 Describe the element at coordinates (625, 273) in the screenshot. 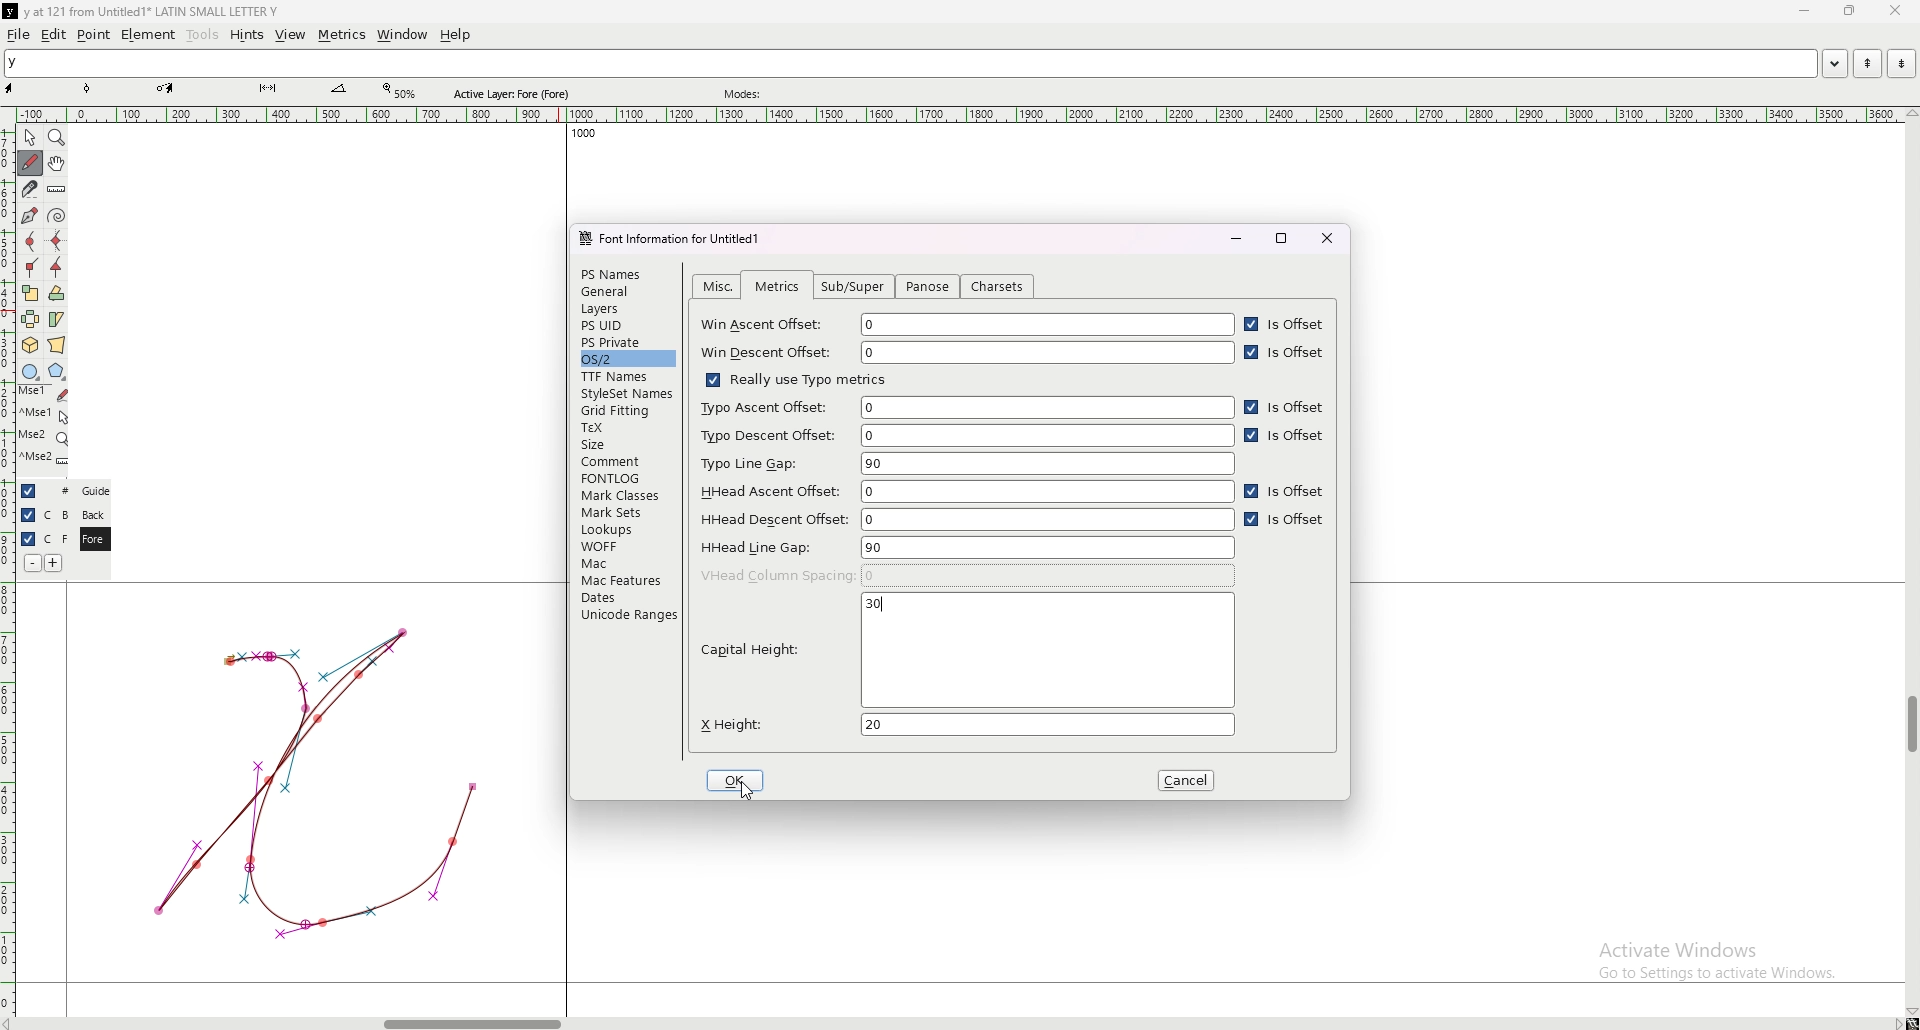

I see `ps names` at that location.